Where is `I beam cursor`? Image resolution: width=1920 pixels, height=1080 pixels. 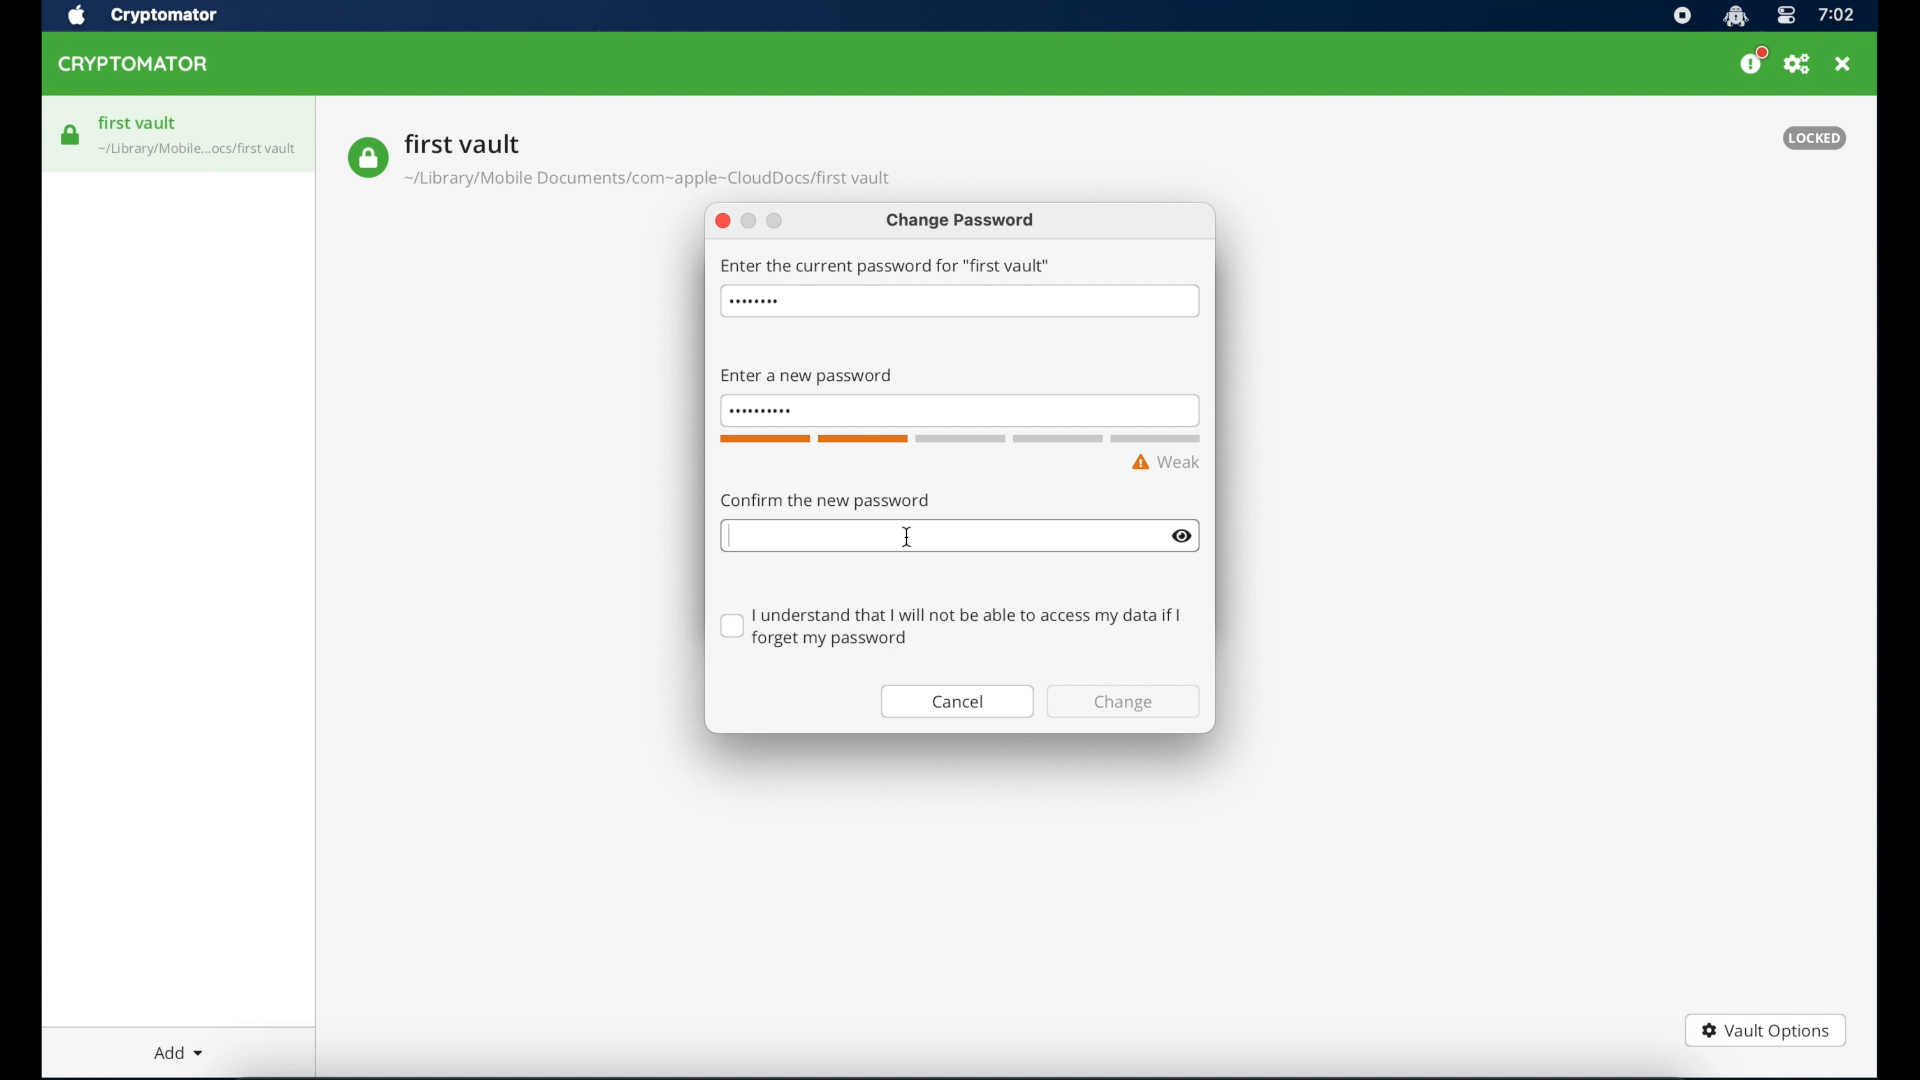
I beam cursor is located at coordinates (908, 537).